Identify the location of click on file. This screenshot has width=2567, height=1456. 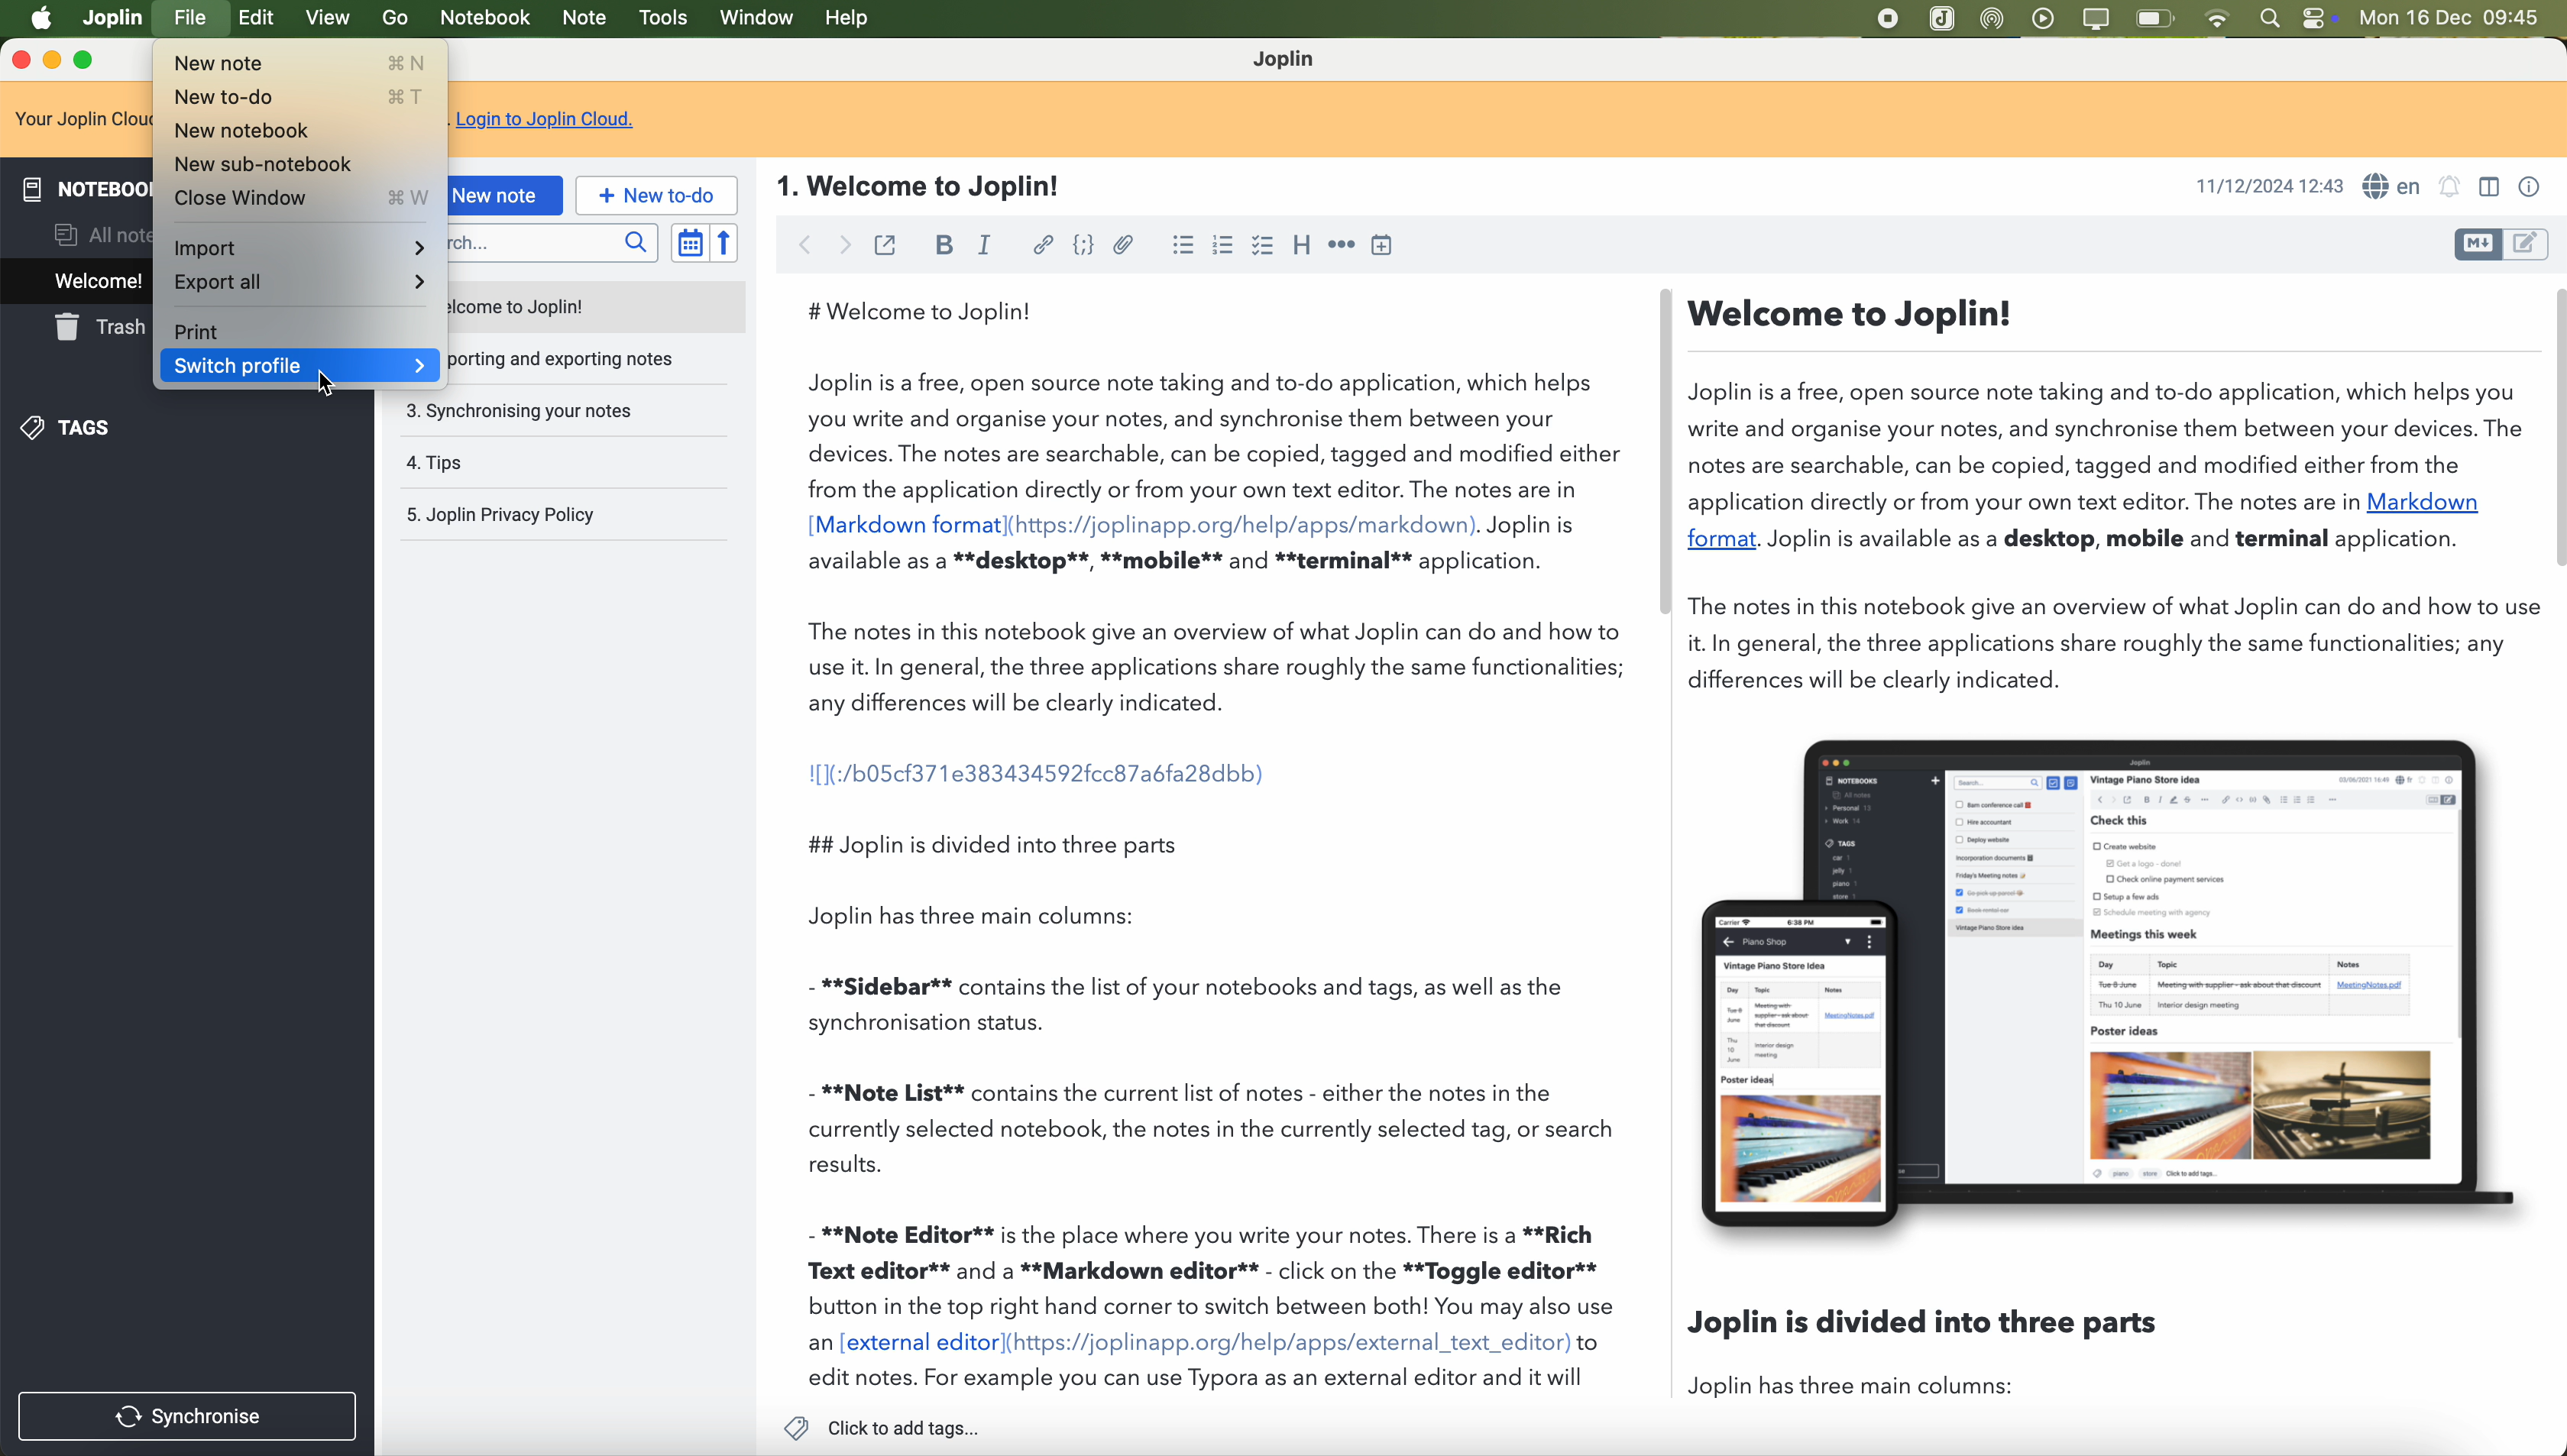
(192, 21).